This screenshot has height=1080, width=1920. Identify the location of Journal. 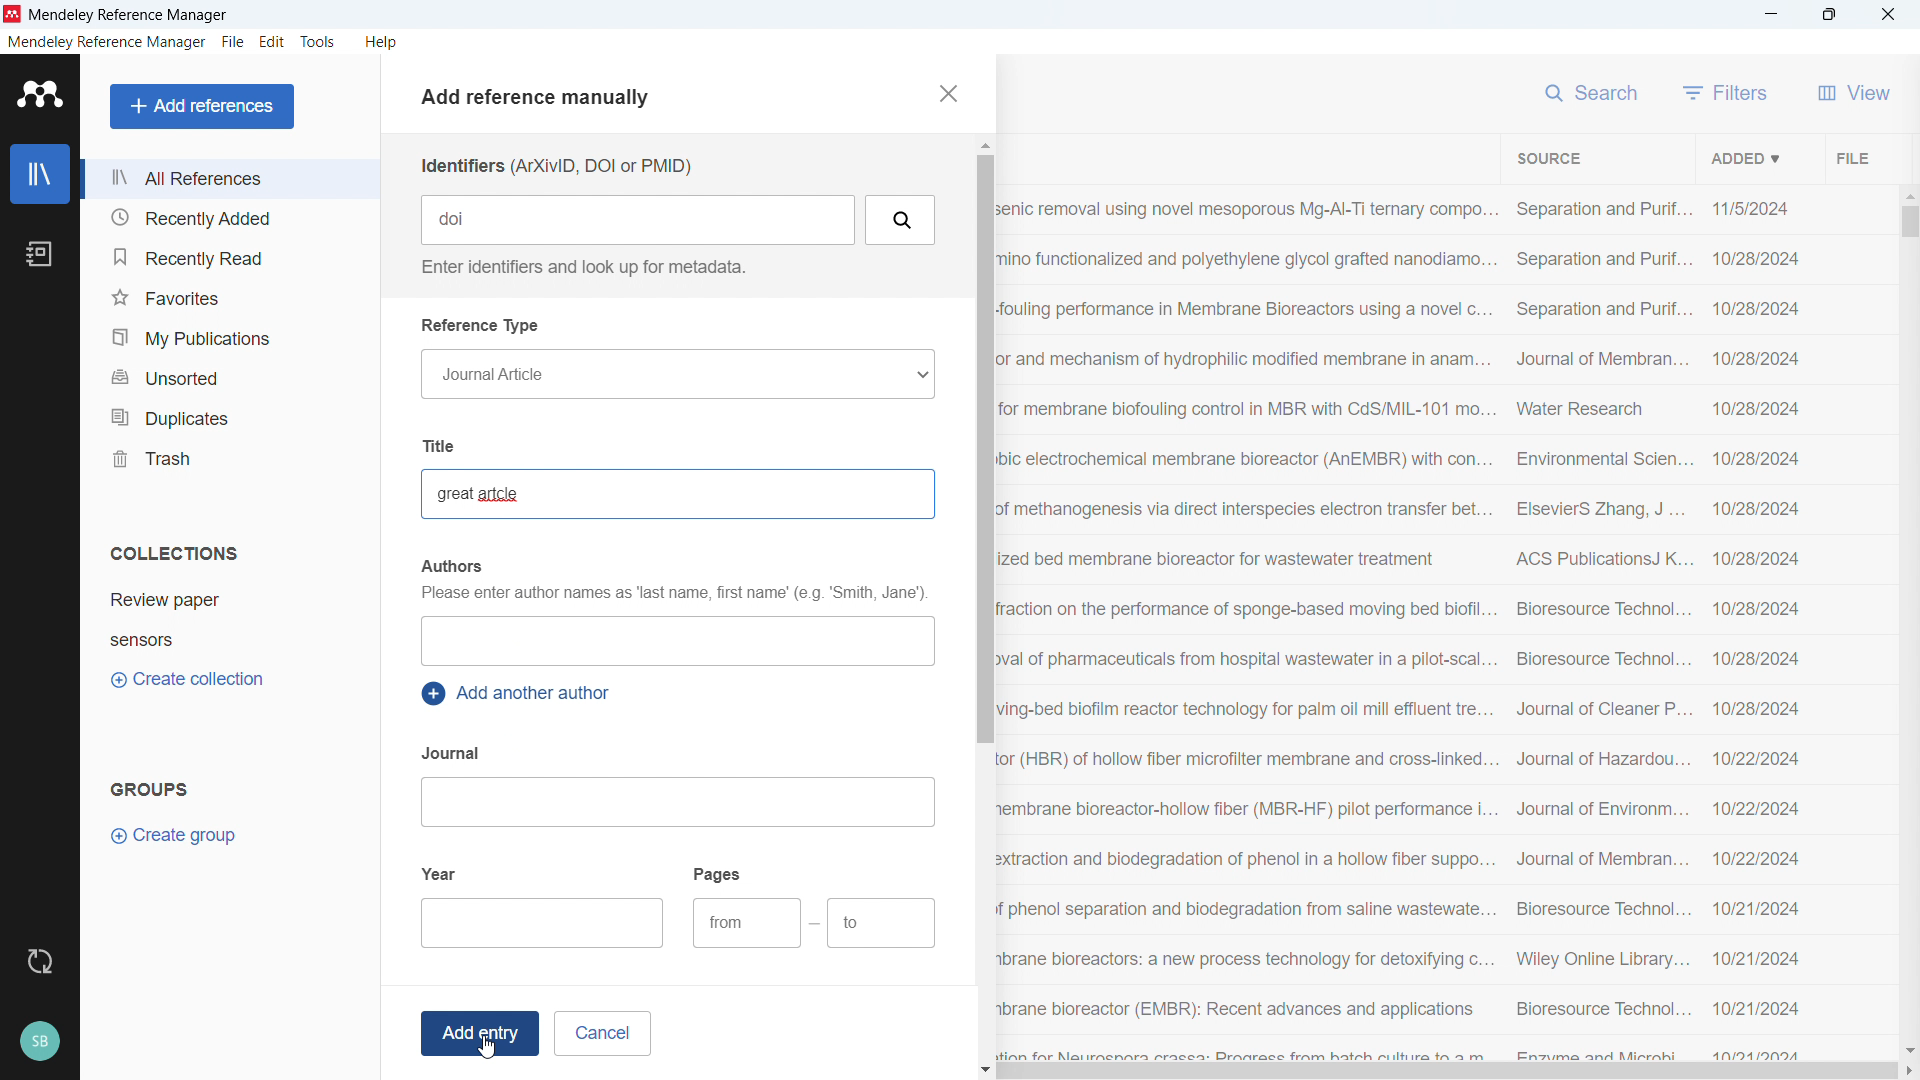
(453, 753).